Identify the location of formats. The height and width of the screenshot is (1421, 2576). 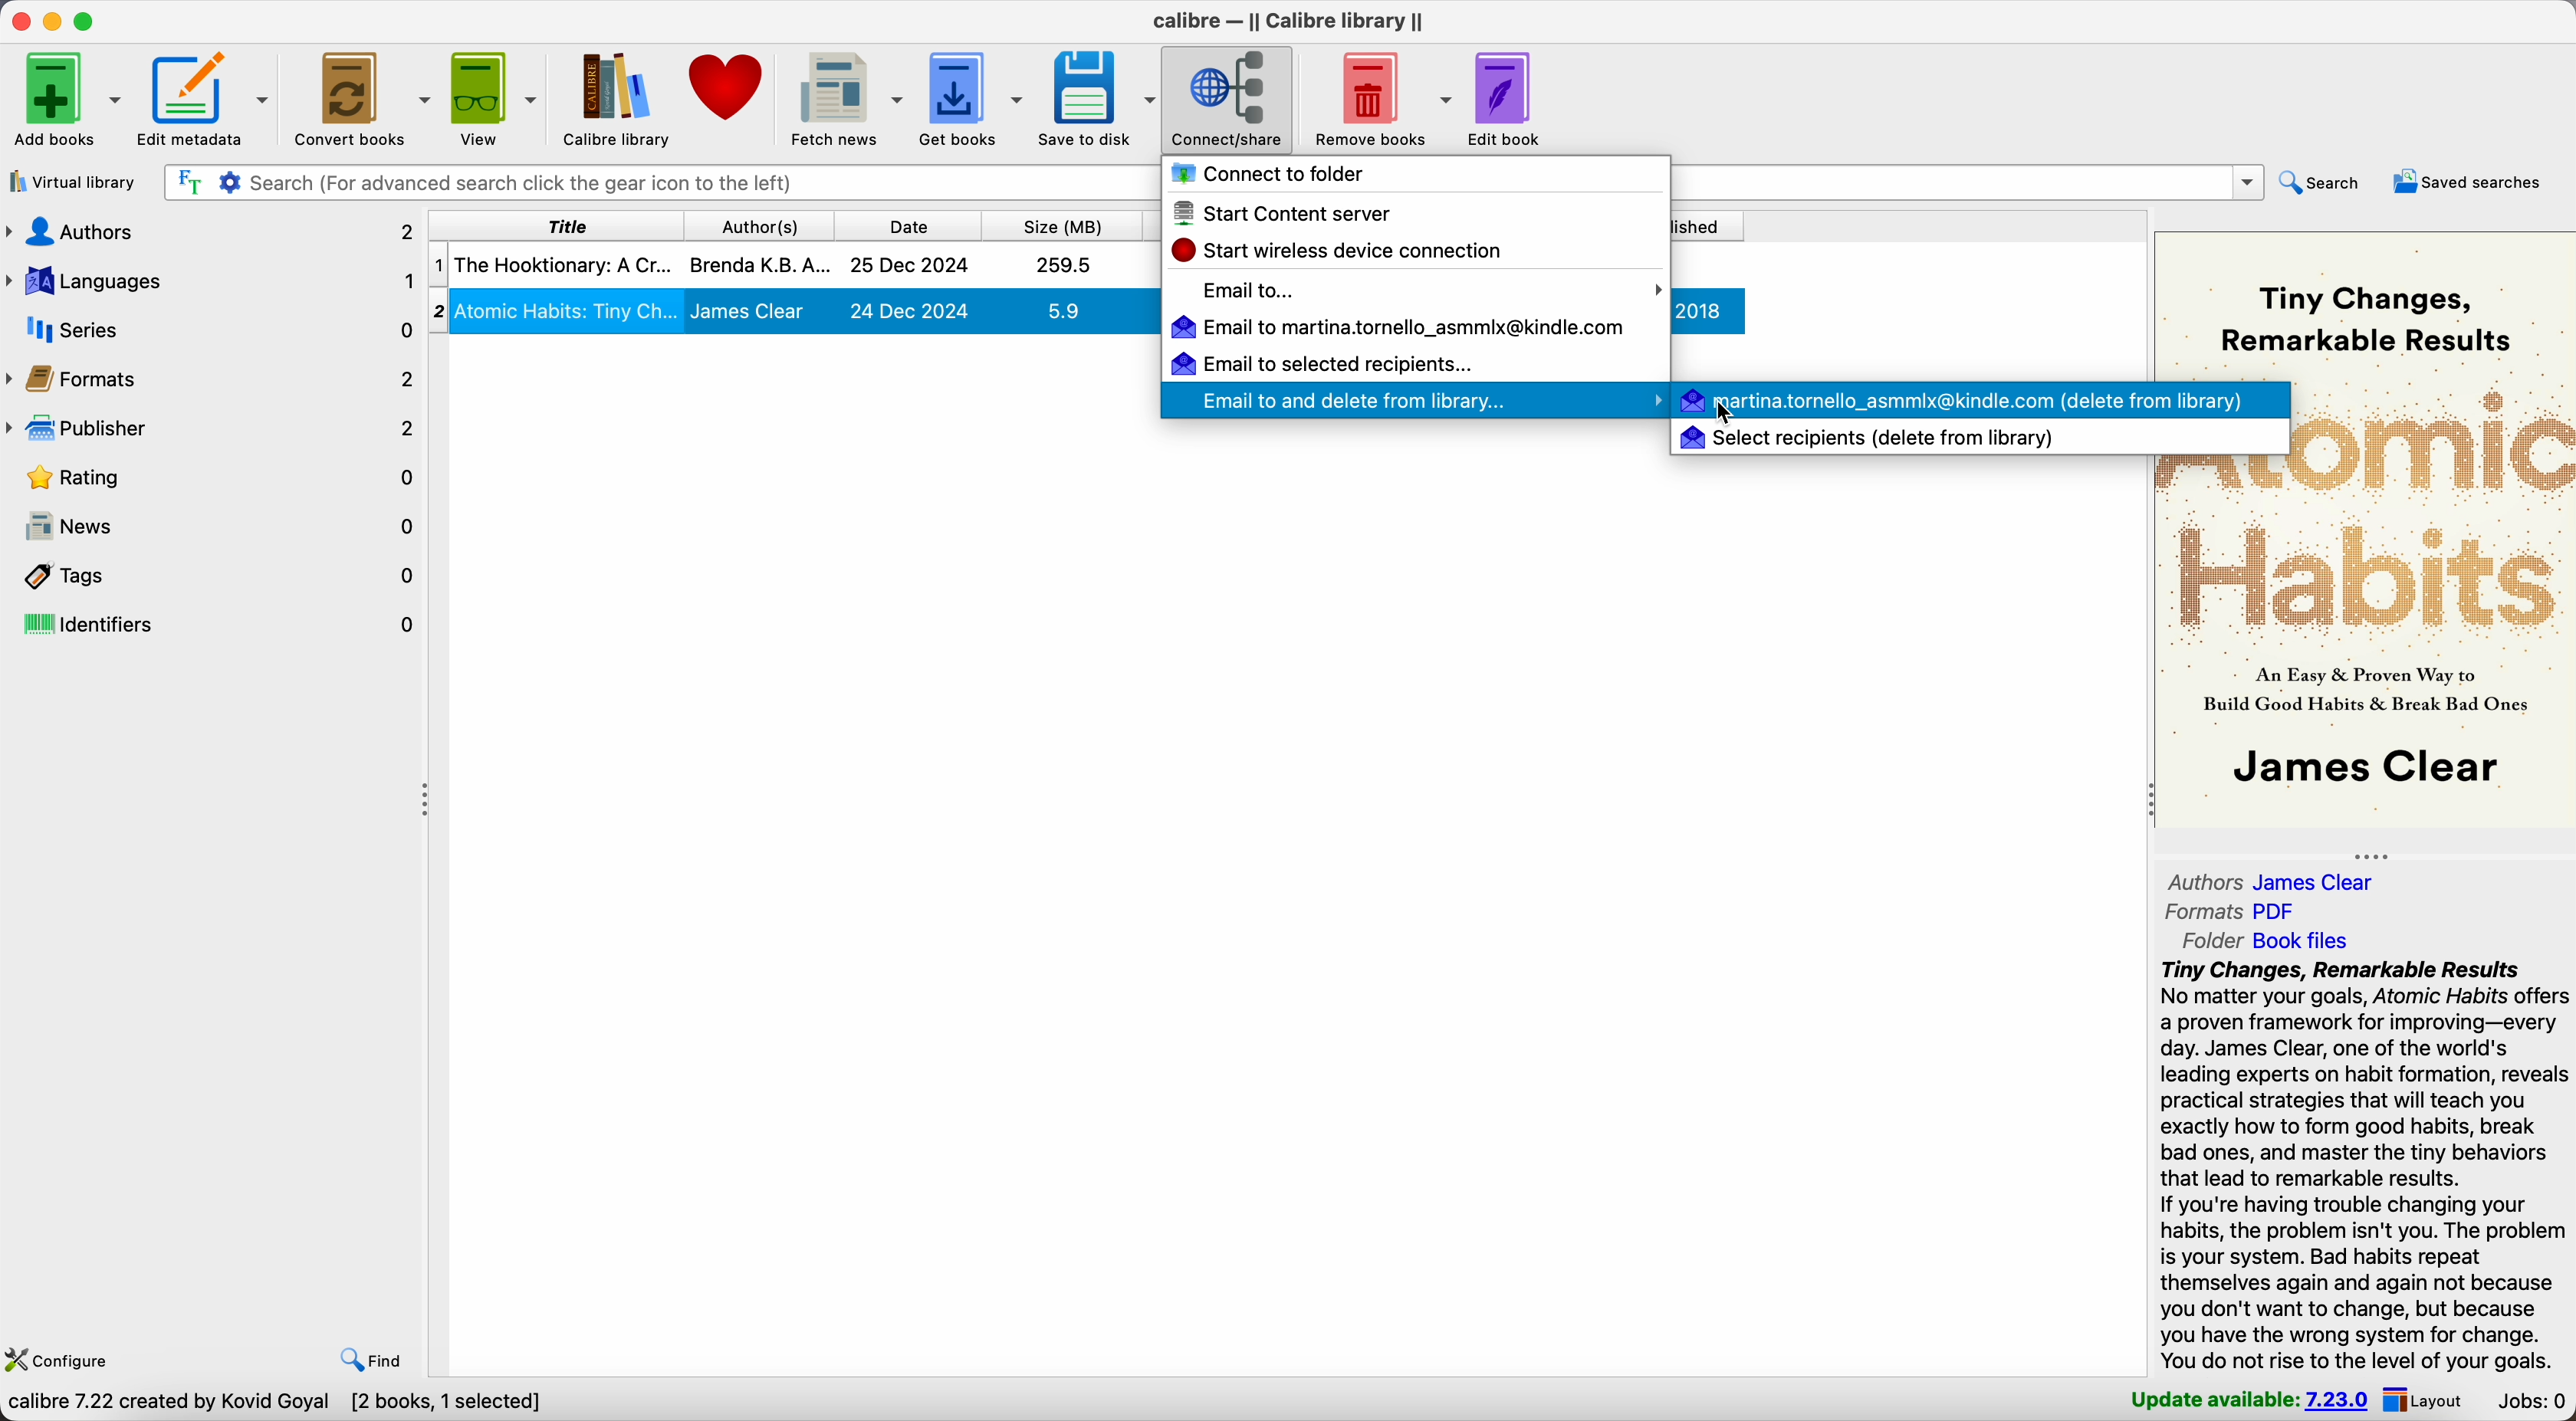
(213, 378).